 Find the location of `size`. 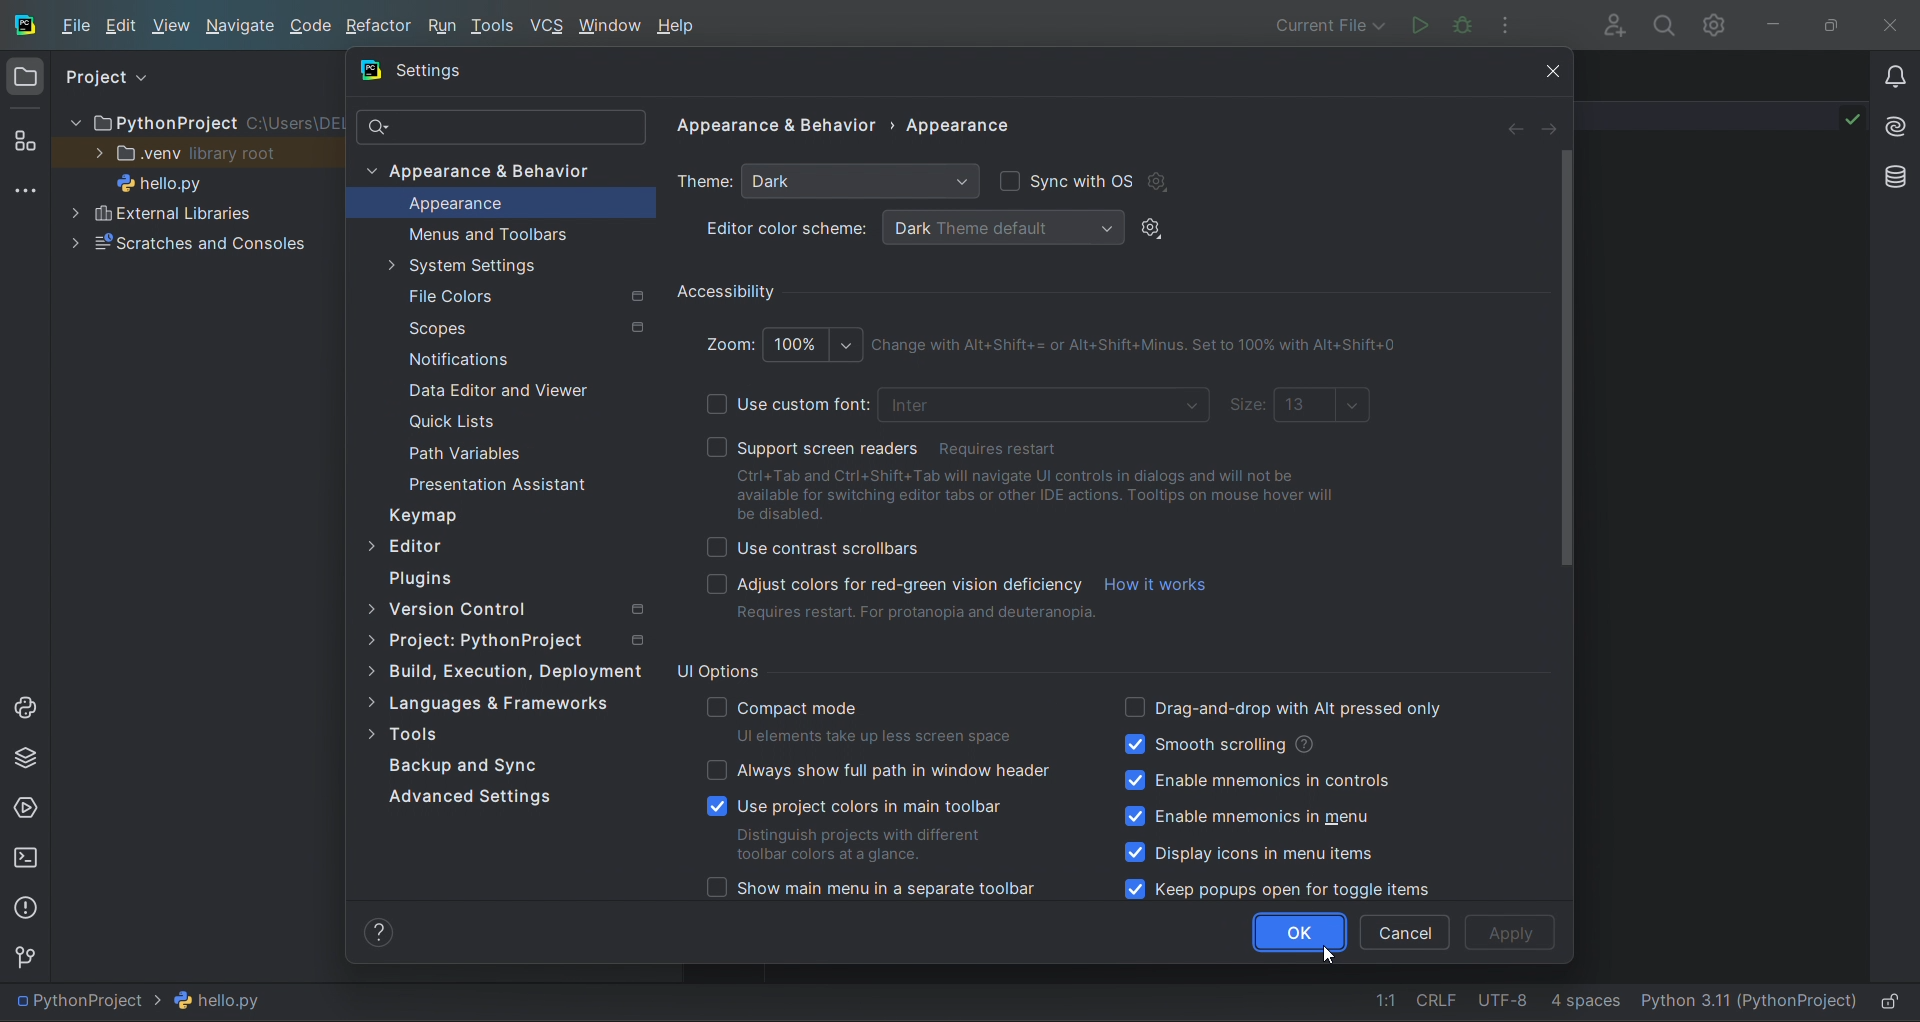

size is located at coordinates (1243, 402).